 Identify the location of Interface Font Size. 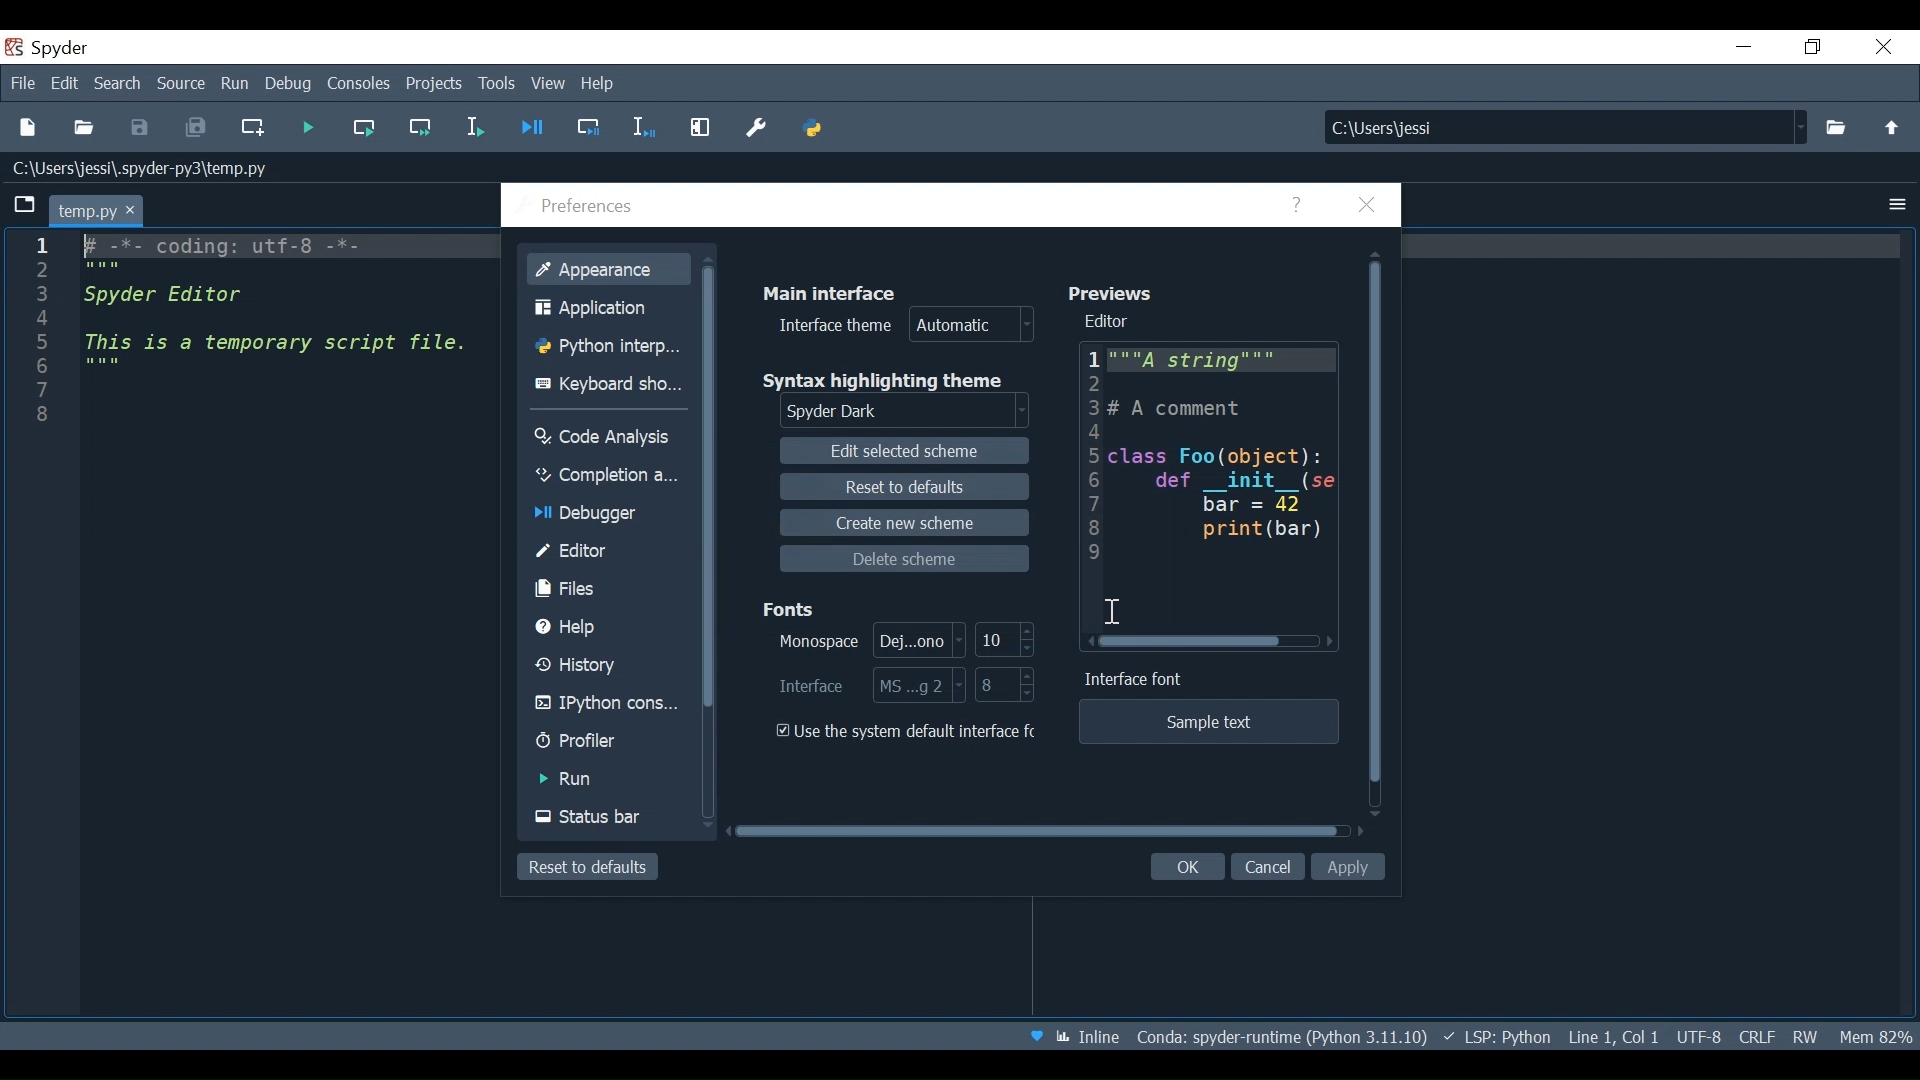
(1005, 685).